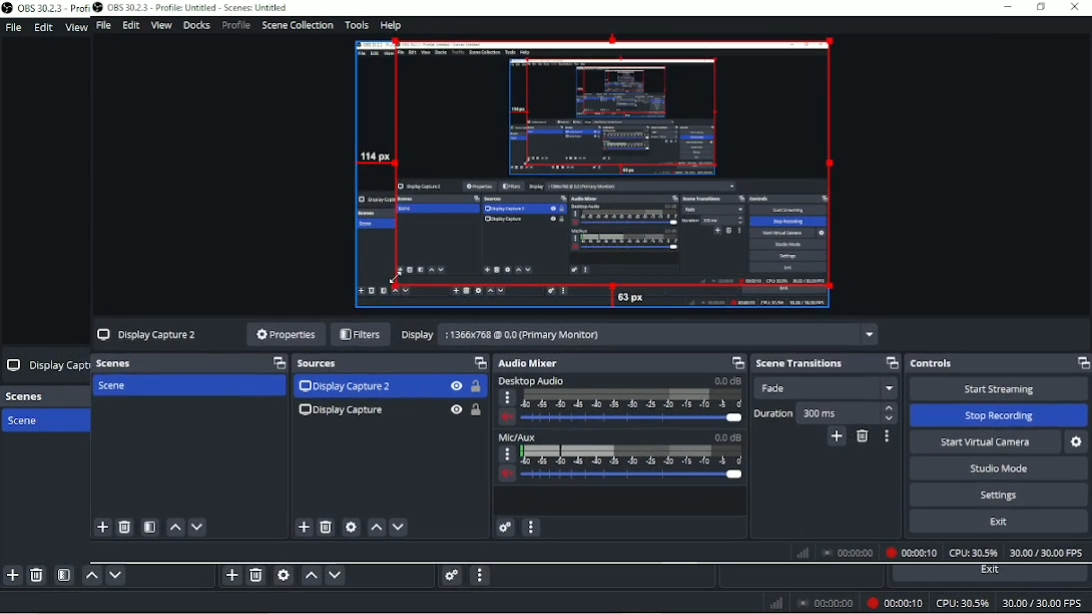 The height and width of the screenshot is (614, 1092). I want to click on slider, so click(633, 480).